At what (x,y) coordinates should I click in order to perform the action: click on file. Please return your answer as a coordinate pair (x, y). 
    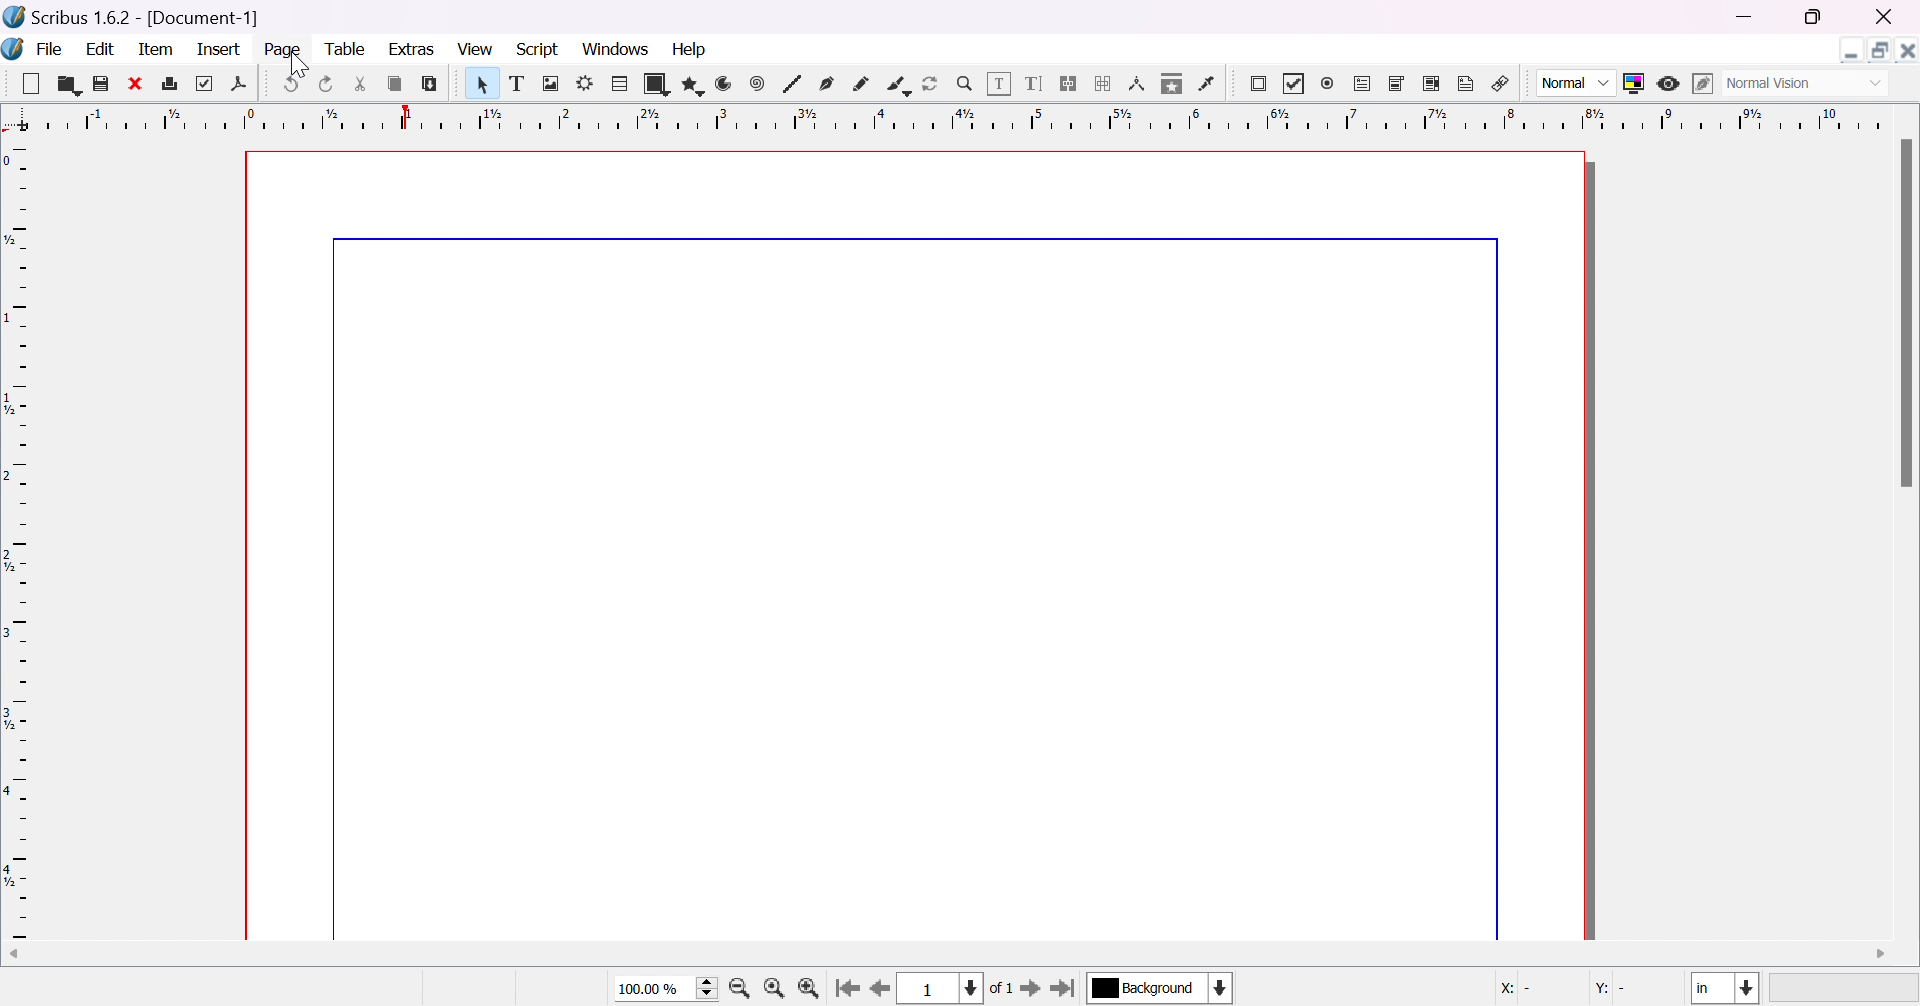
    Looking at the image, I should click on (52, 50).